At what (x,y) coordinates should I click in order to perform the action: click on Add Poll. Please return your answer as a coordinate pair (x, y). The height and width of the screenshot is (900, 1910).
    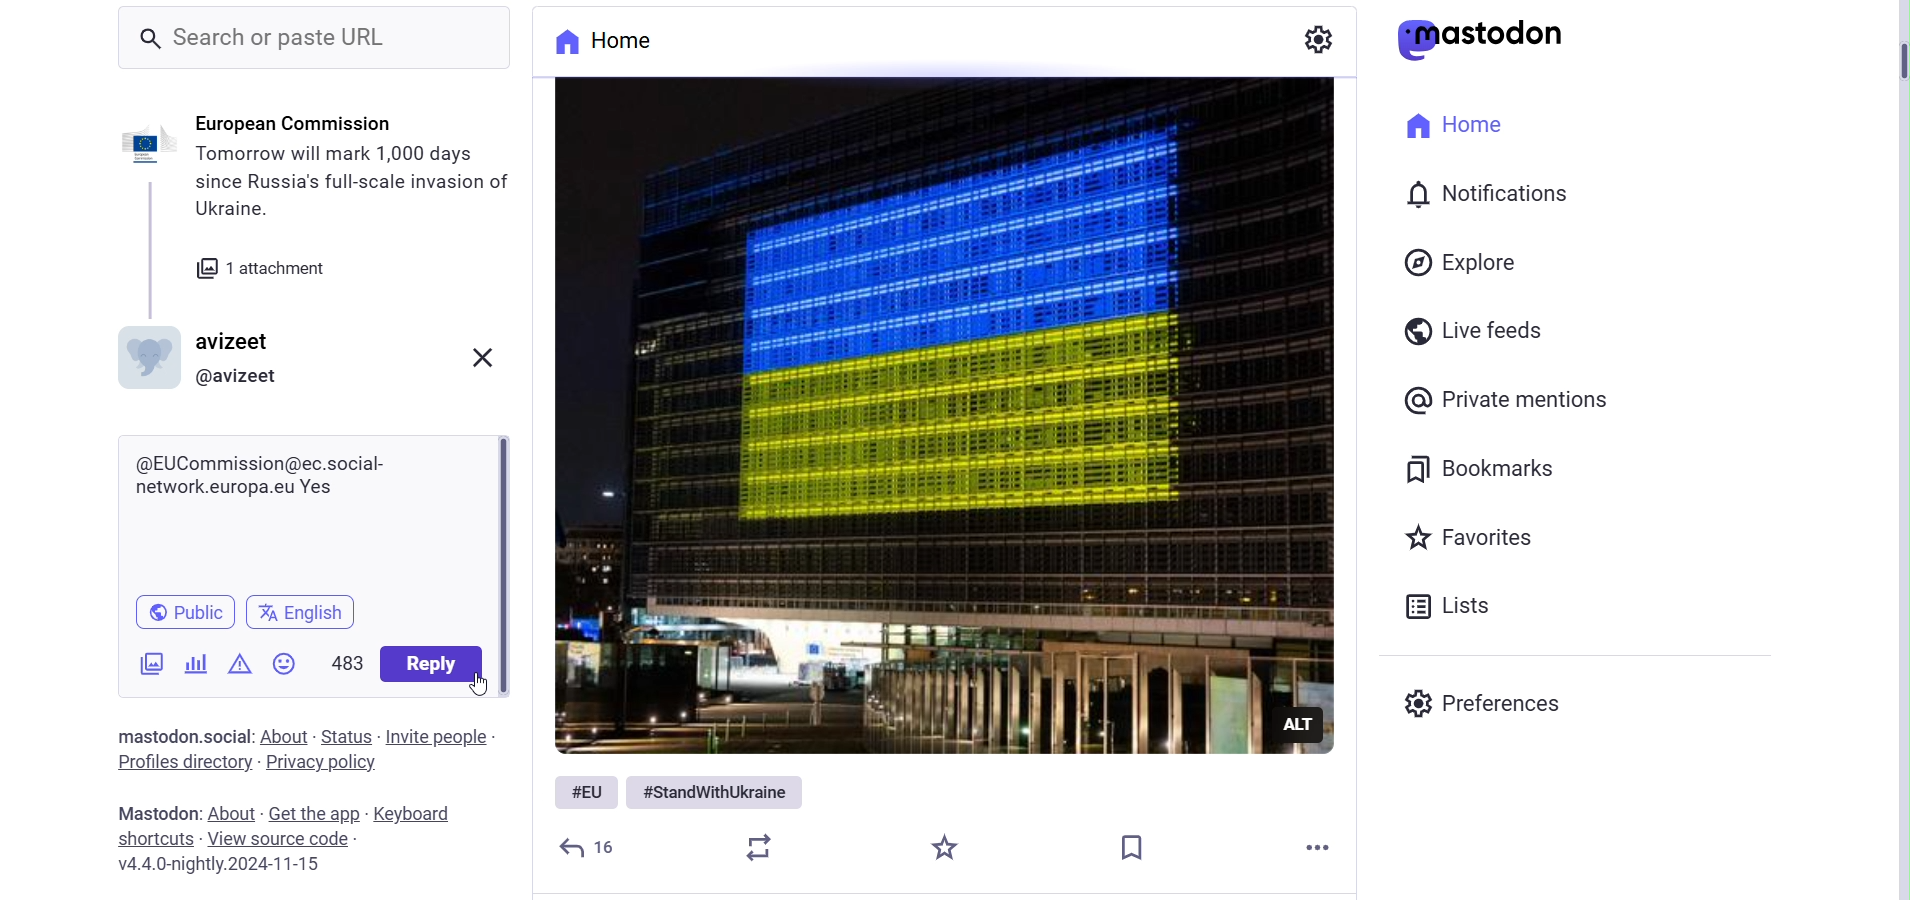
    Looking at the image, I should click on (196, 663).